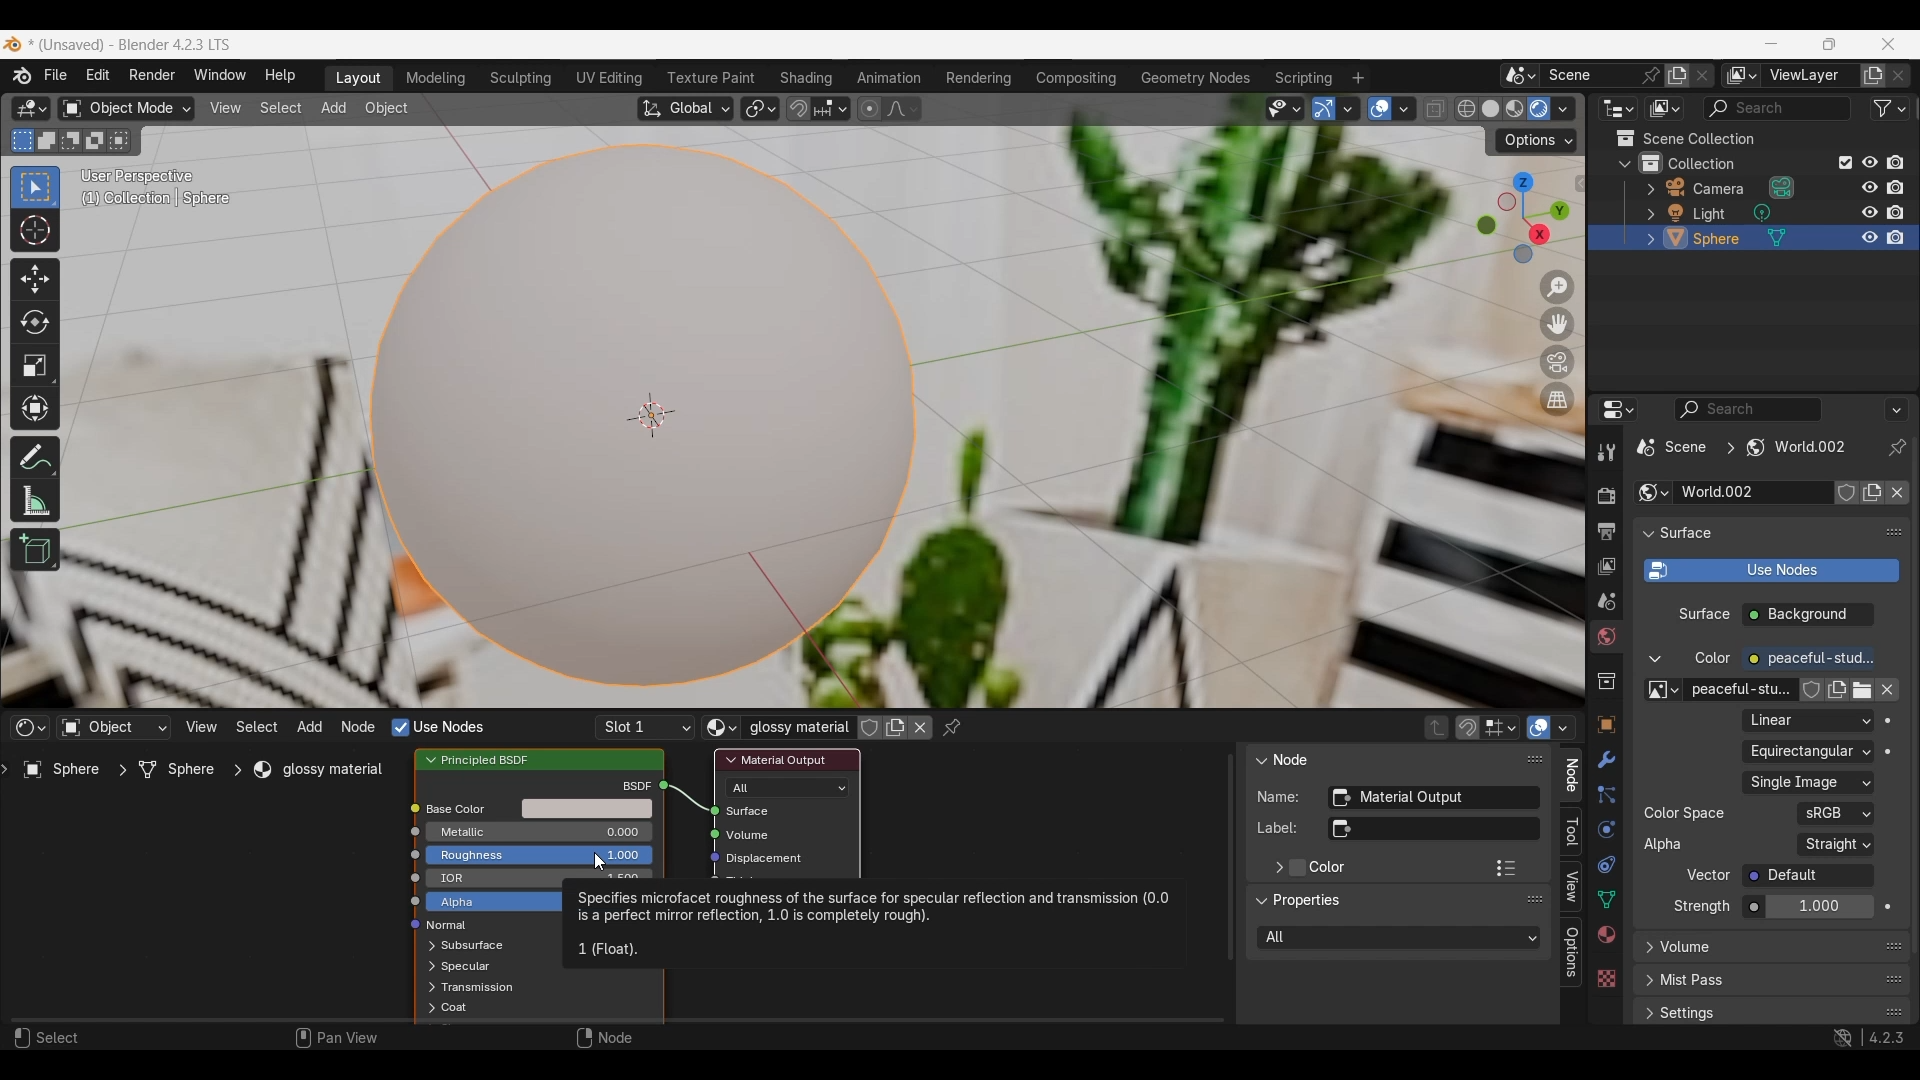 The image size is (1920, 1080). I want to click on Zoom in/out, so click(1557, 288).